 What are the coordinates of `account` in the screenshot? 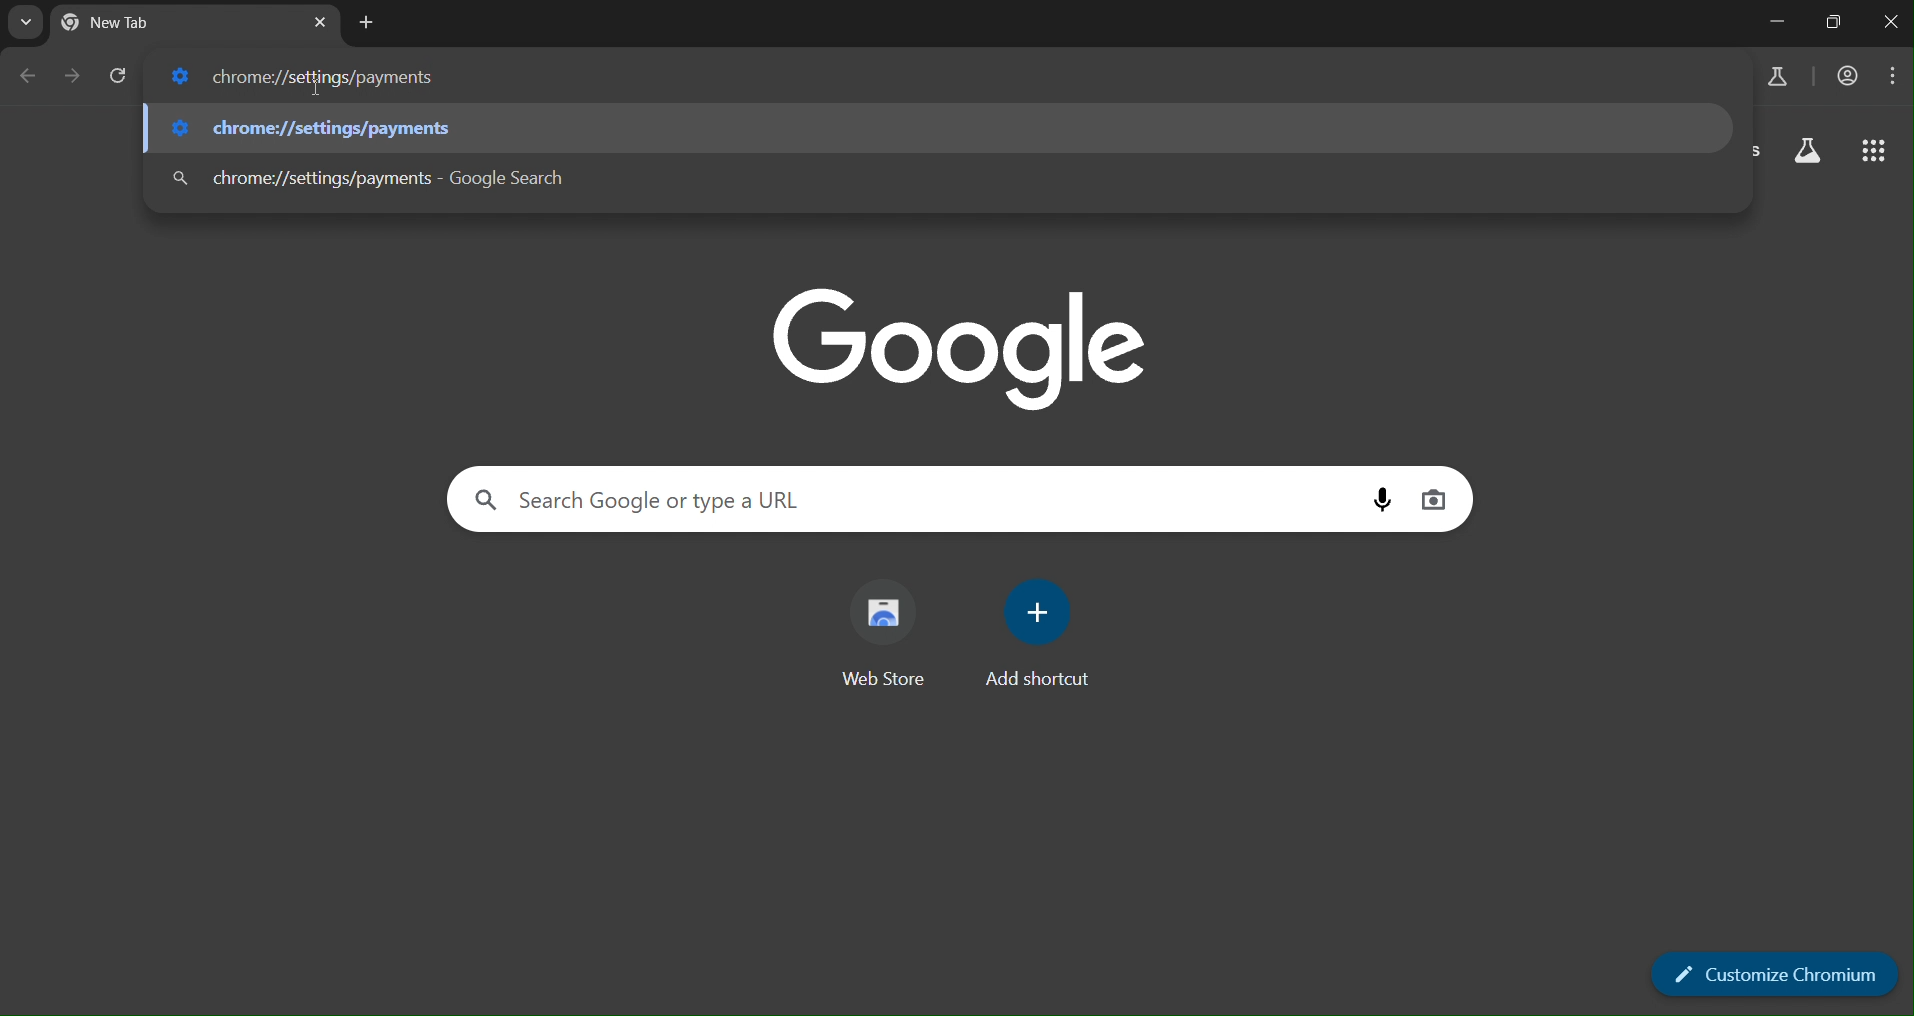 It's located at (1849, 78).